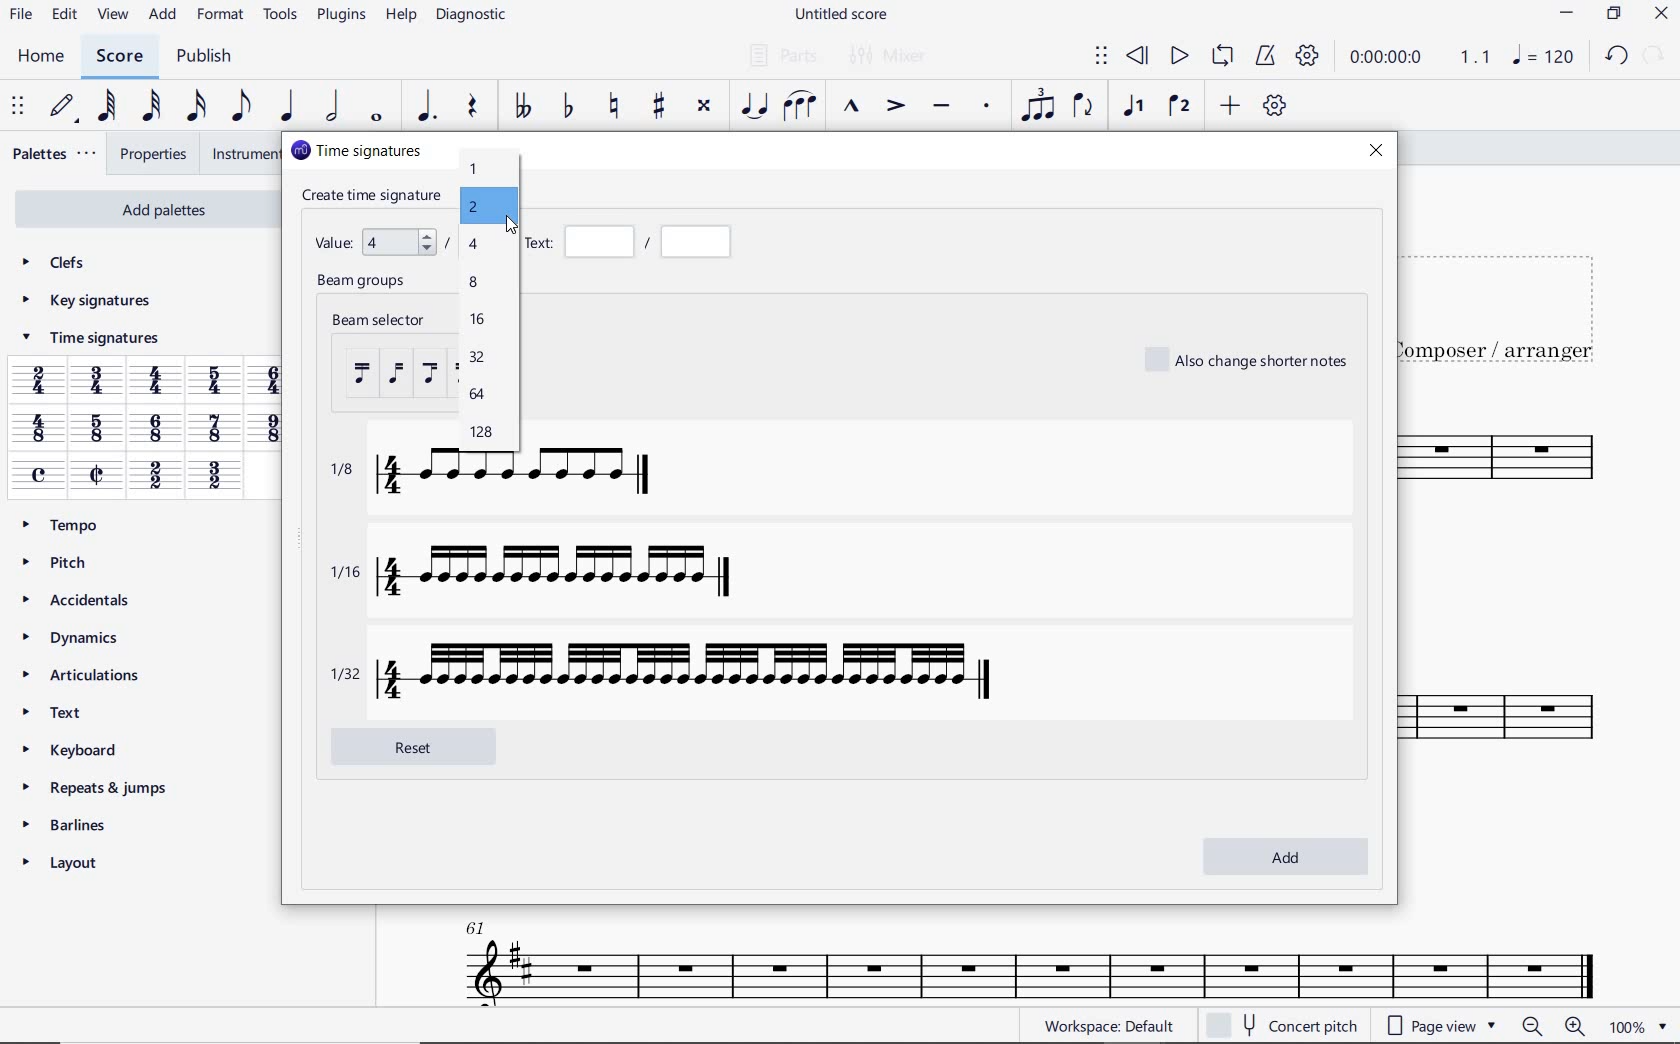 The height and width of the screenshot is (1044, 1680). Describe the element at coordinates (1136, 109) in the screenshot. I see `VOICE 1` at that location.